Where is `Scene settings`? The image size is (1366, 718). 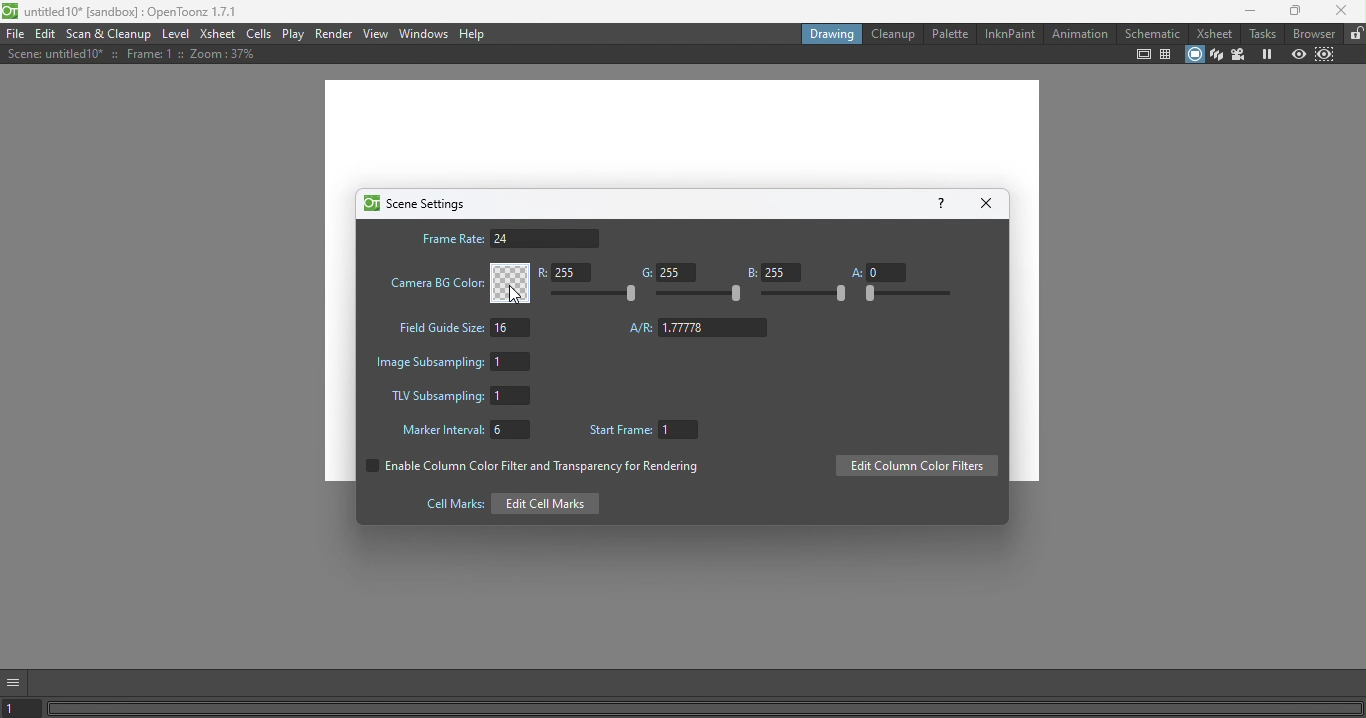
Scene settings is located at coordinates (414, 203).